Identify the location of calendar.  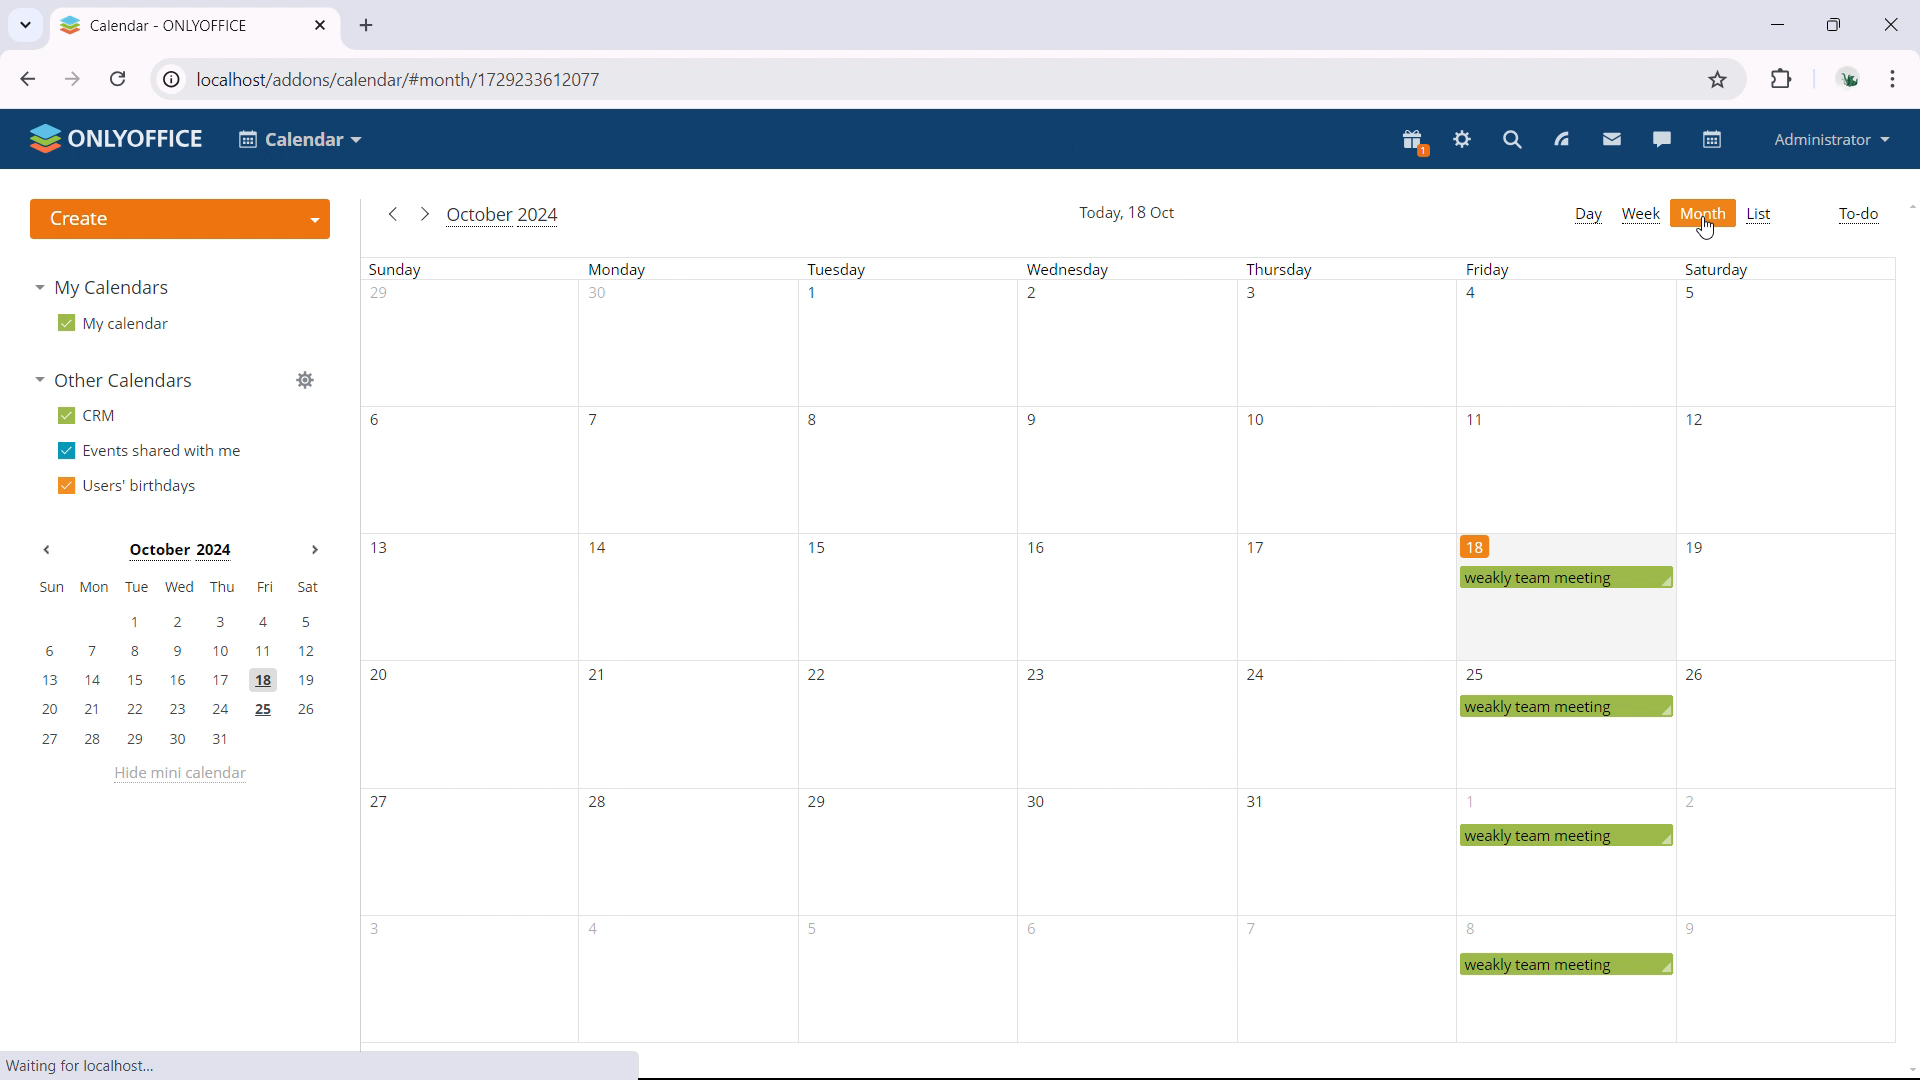
(1708, 140).